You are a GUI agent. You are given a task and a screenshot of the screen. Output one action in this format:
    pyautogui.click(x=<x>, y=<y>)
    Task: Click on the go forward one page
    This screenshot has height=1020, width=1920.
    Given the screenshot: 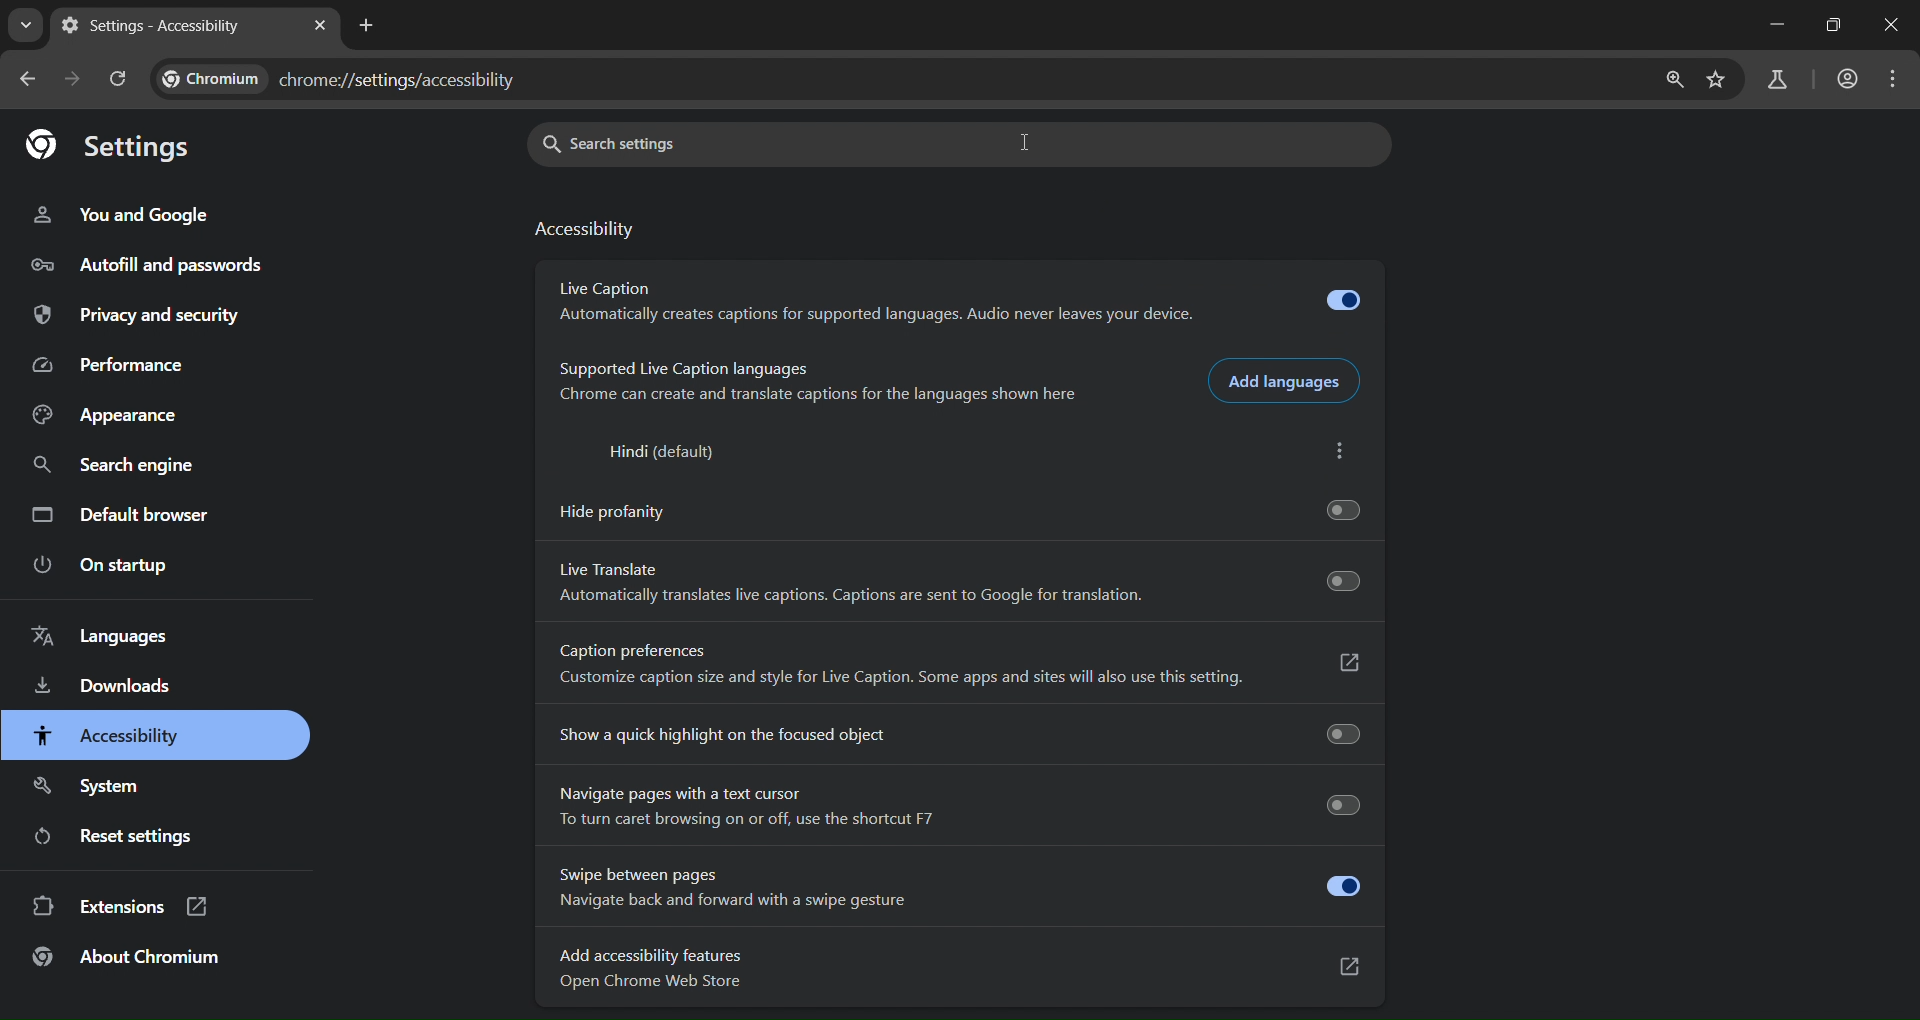 What is the action you would take?
    pyautogui.click(x=74, y=77)
    